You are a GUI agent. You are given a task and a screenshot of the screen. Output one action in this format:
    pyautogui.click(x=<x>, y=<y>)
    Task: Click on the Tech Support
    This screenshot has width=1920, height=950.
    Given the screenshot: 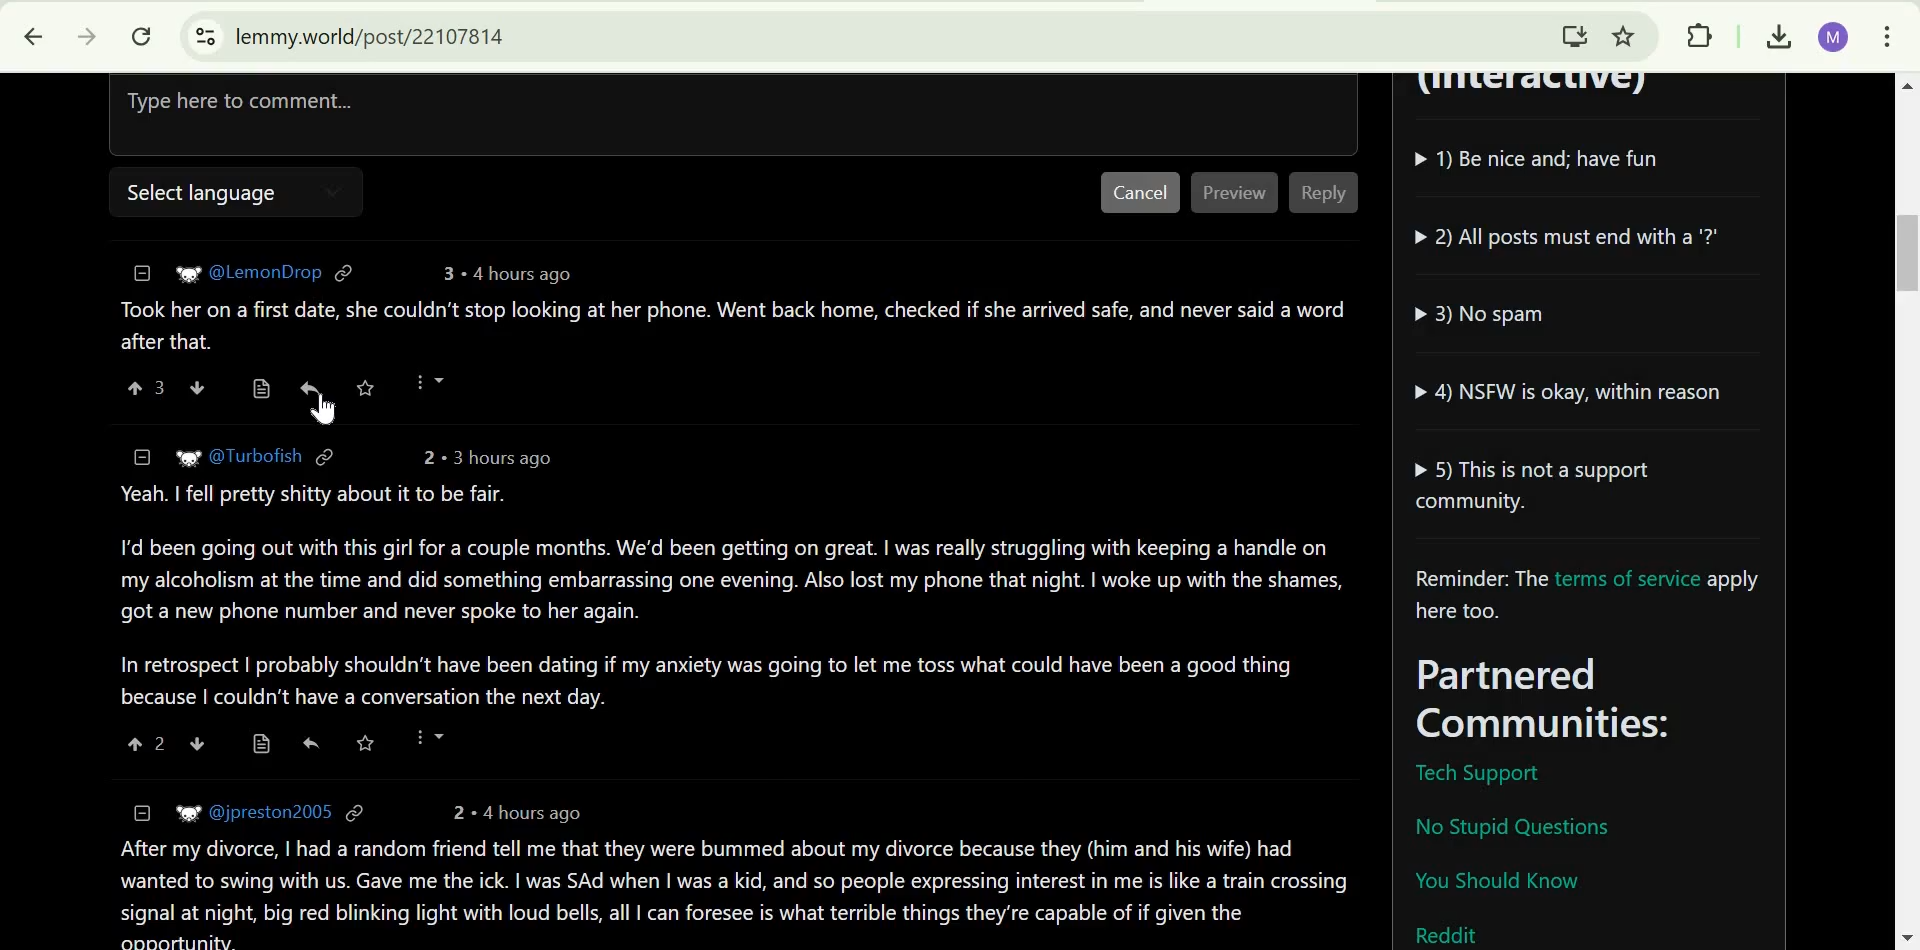 What is the action you would take?
    pyautogui.click(x=1476, y=774)
    